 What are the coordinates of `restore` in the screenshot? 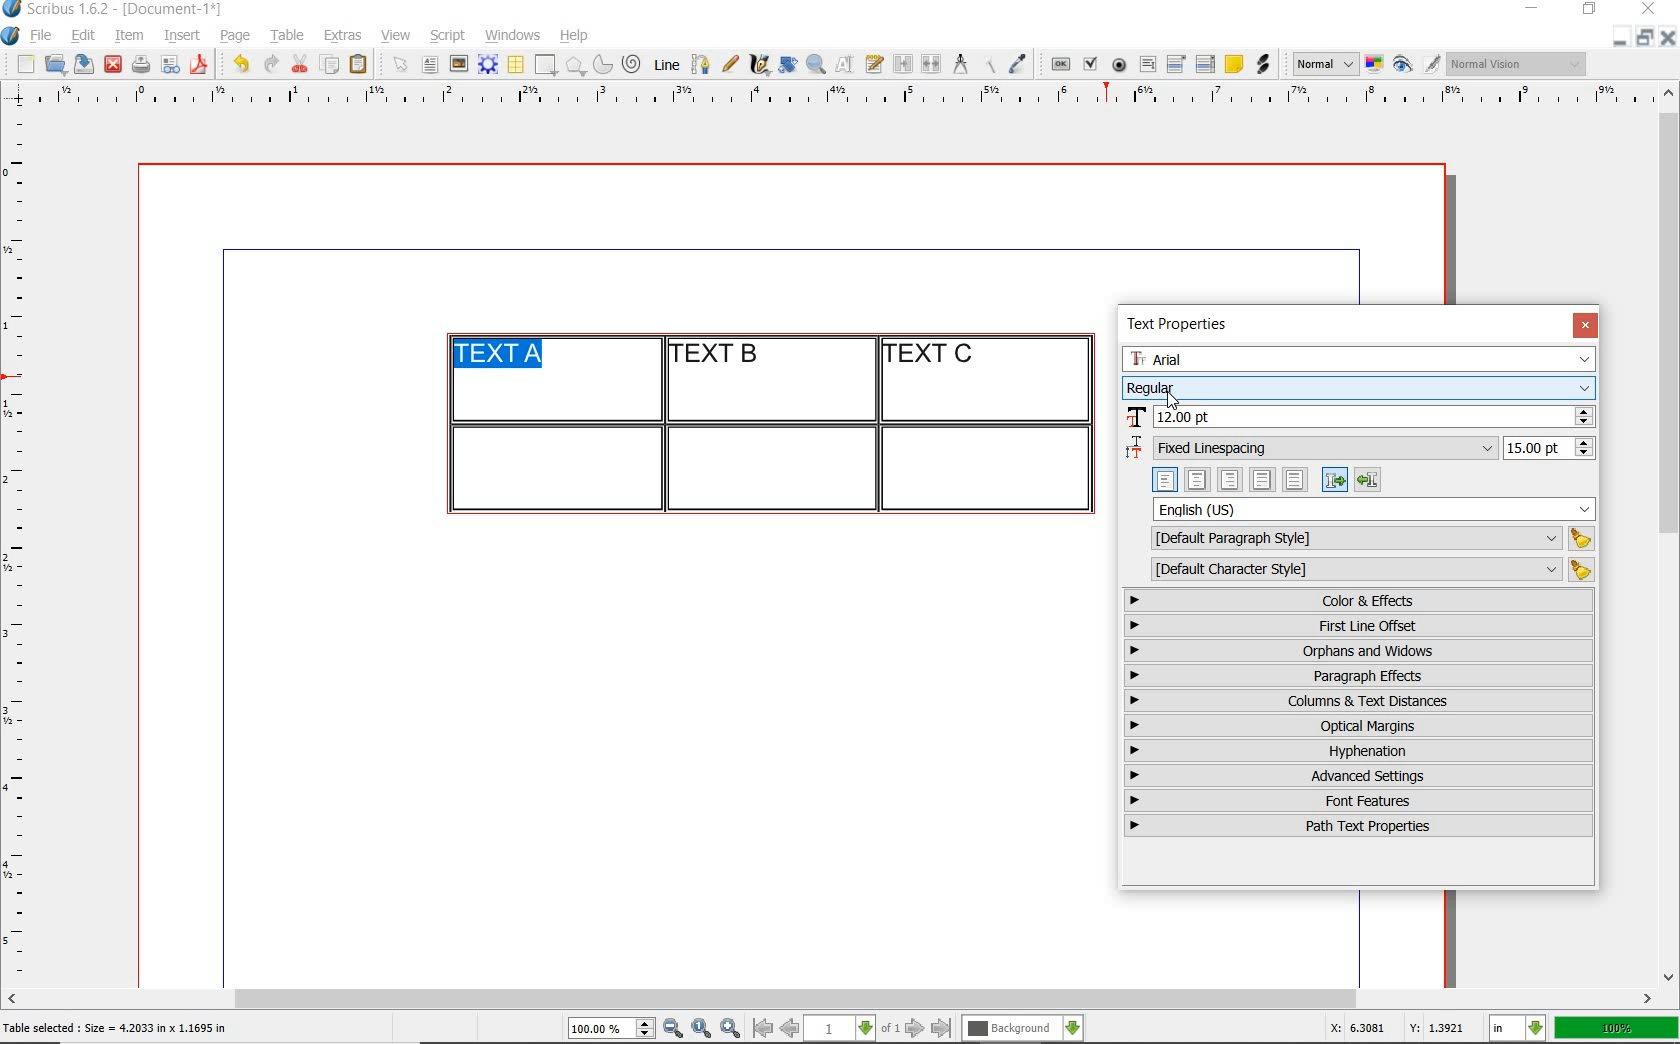 It's located at (1645, 36).